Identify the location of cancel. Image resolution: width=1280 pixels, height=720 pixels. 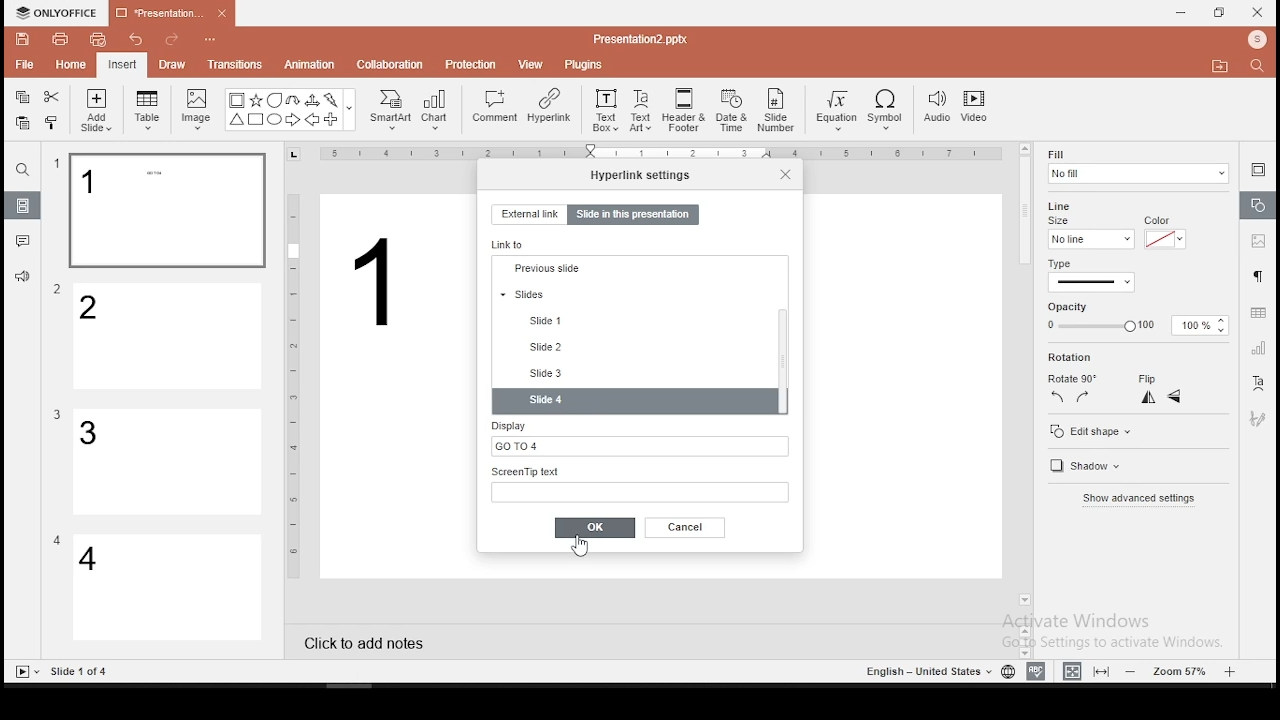
(686, 527).